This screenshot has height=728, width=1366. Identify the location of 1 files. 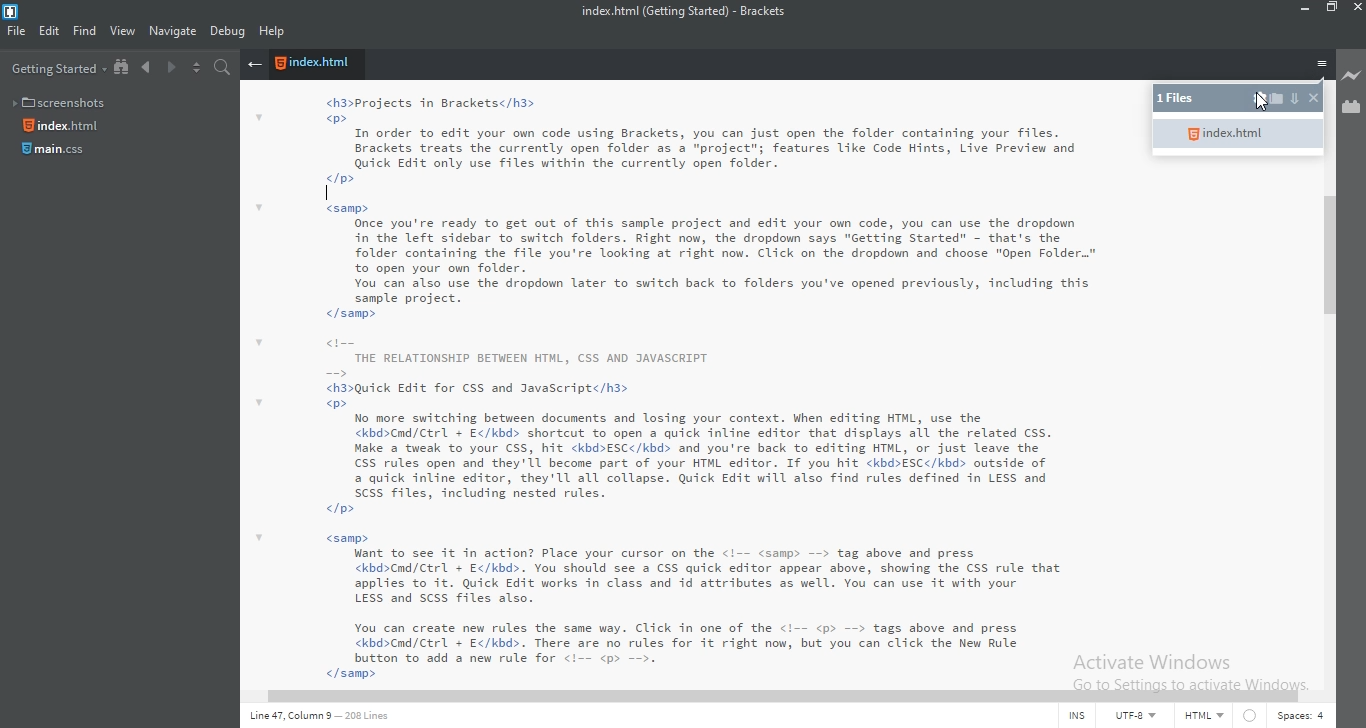
(1188, 100).